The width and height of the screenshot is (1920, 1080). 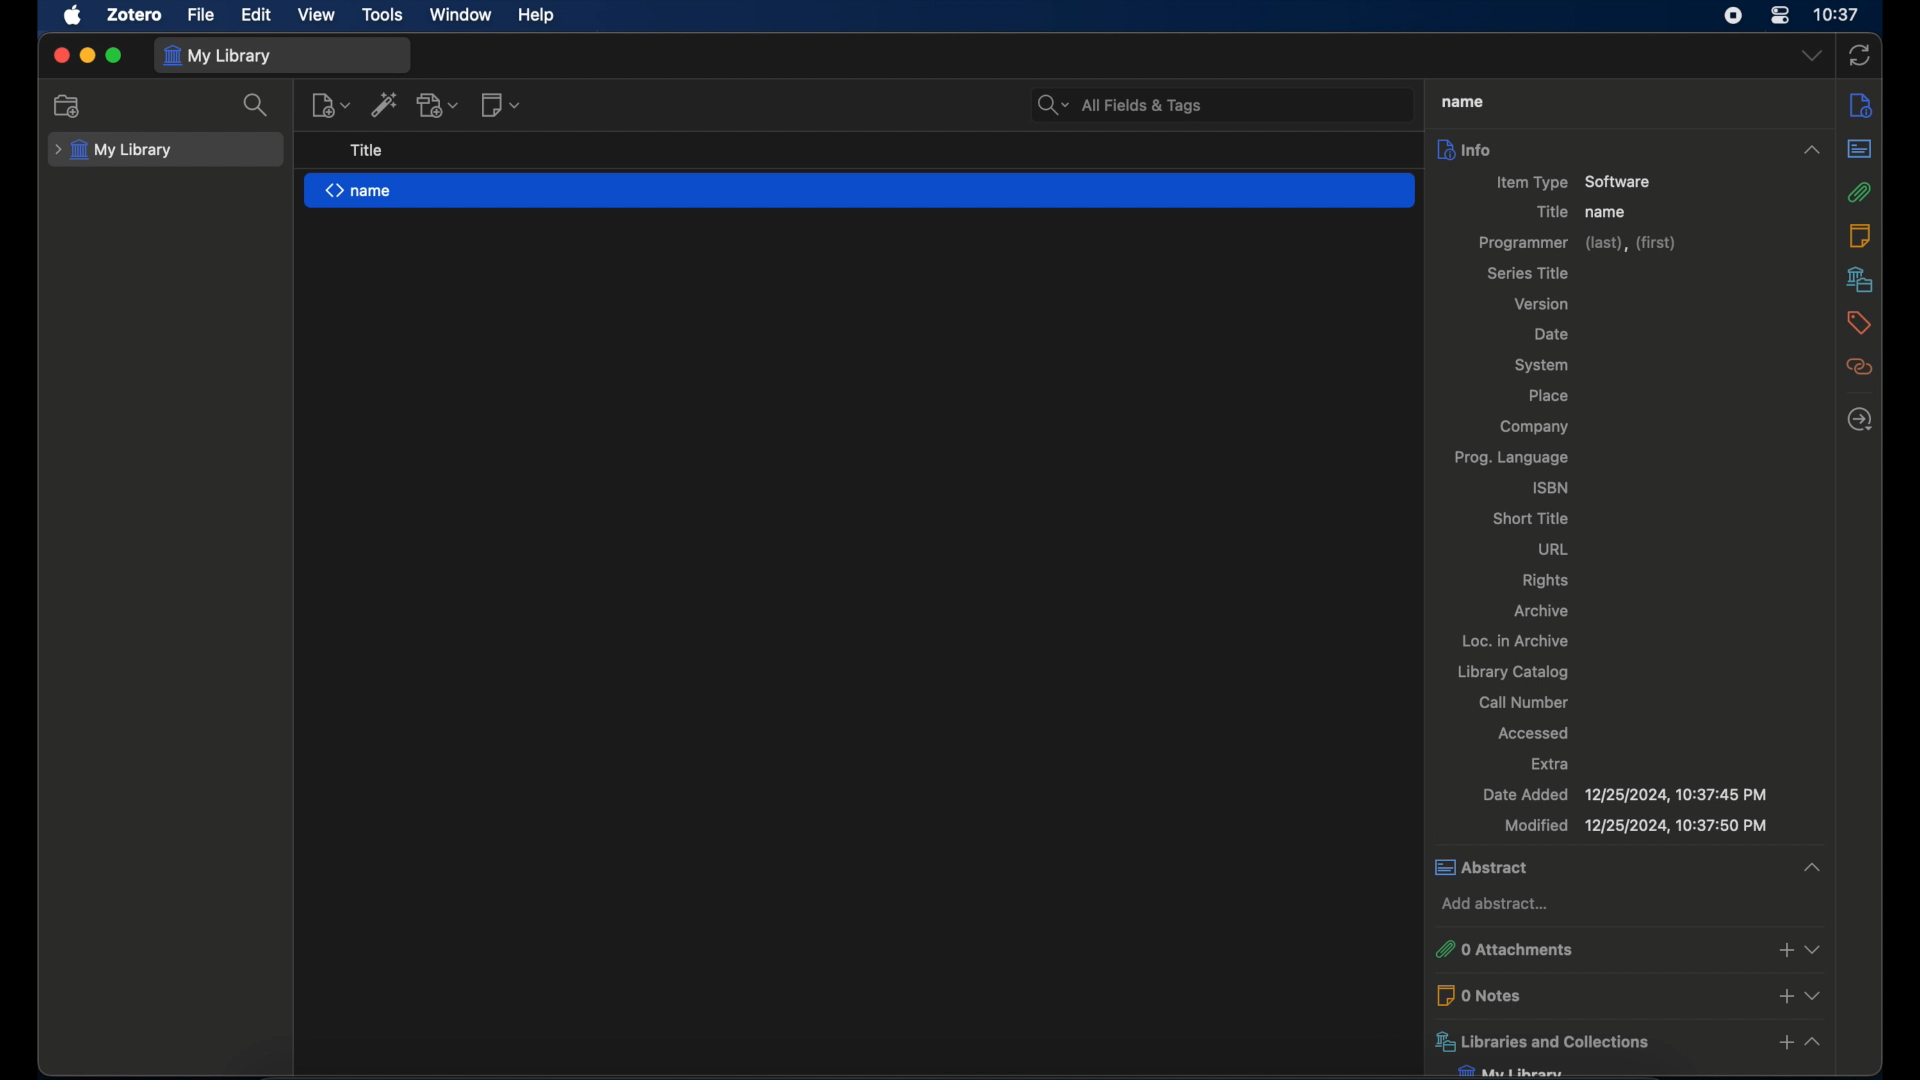 What do you see at coordinates (318, 16) in the screenshot?
I see `view` at bounding box center [318, 16].